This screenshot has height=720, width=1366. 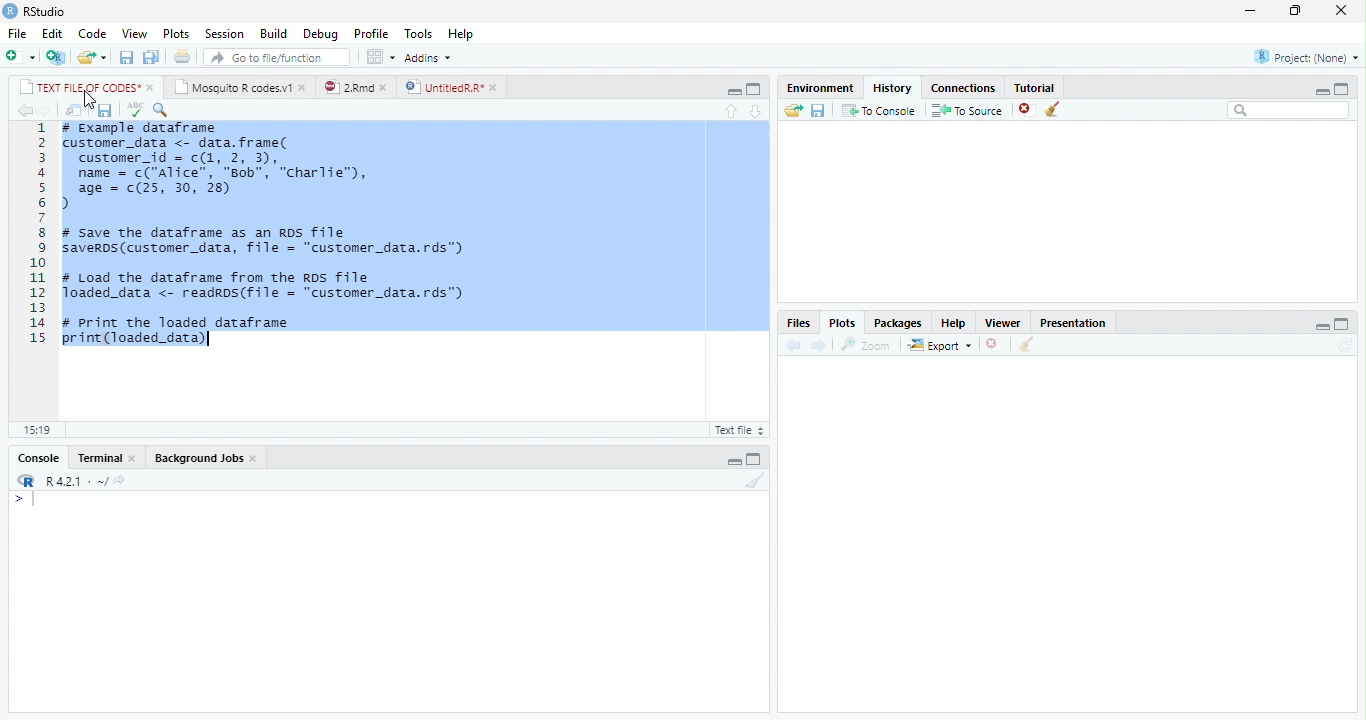 What do you see at coordinates (266, 286) in the screenshot?
I see `# Load the dataframe from the RDs file
loaded_data <- readros(file = "customer_data.rds")` at bounding box center [266, 286].